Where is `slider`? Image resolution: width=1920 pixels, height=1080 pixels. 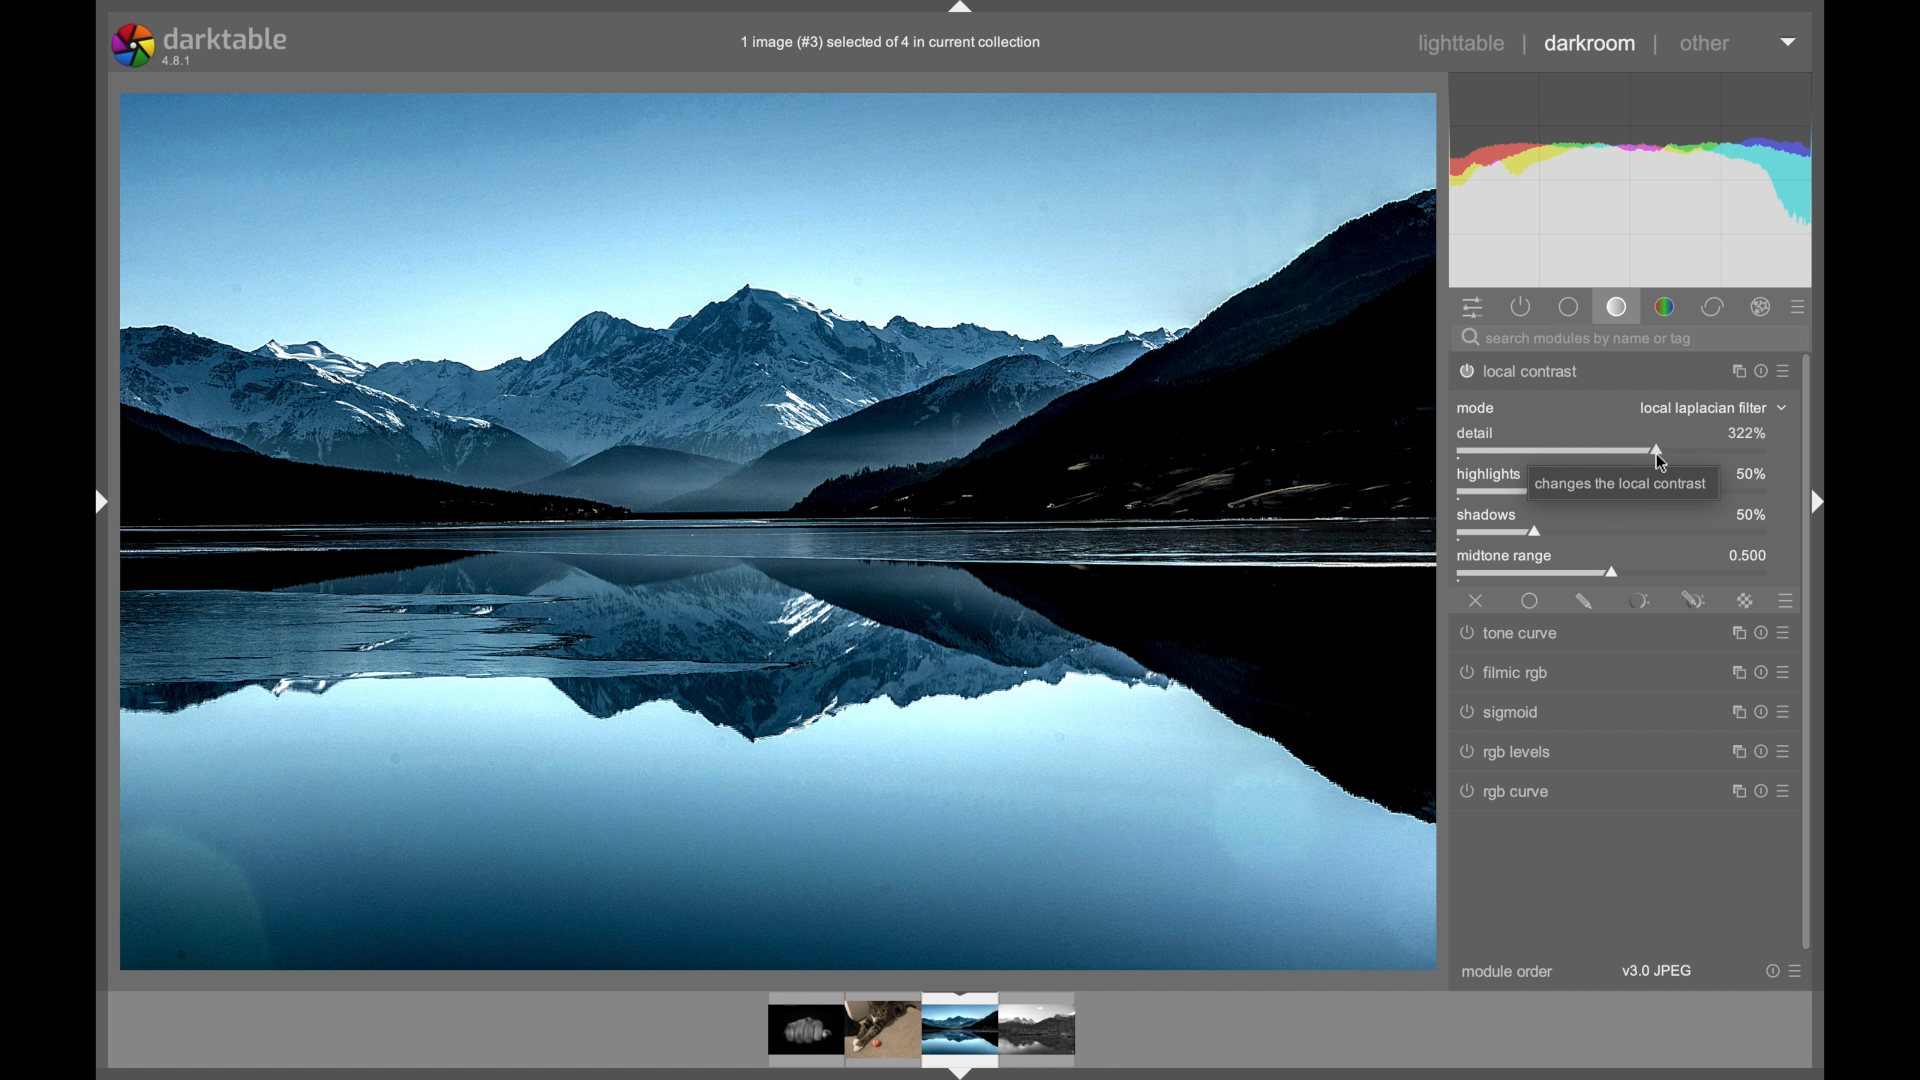
slider is located at coordinates (1538, 575).